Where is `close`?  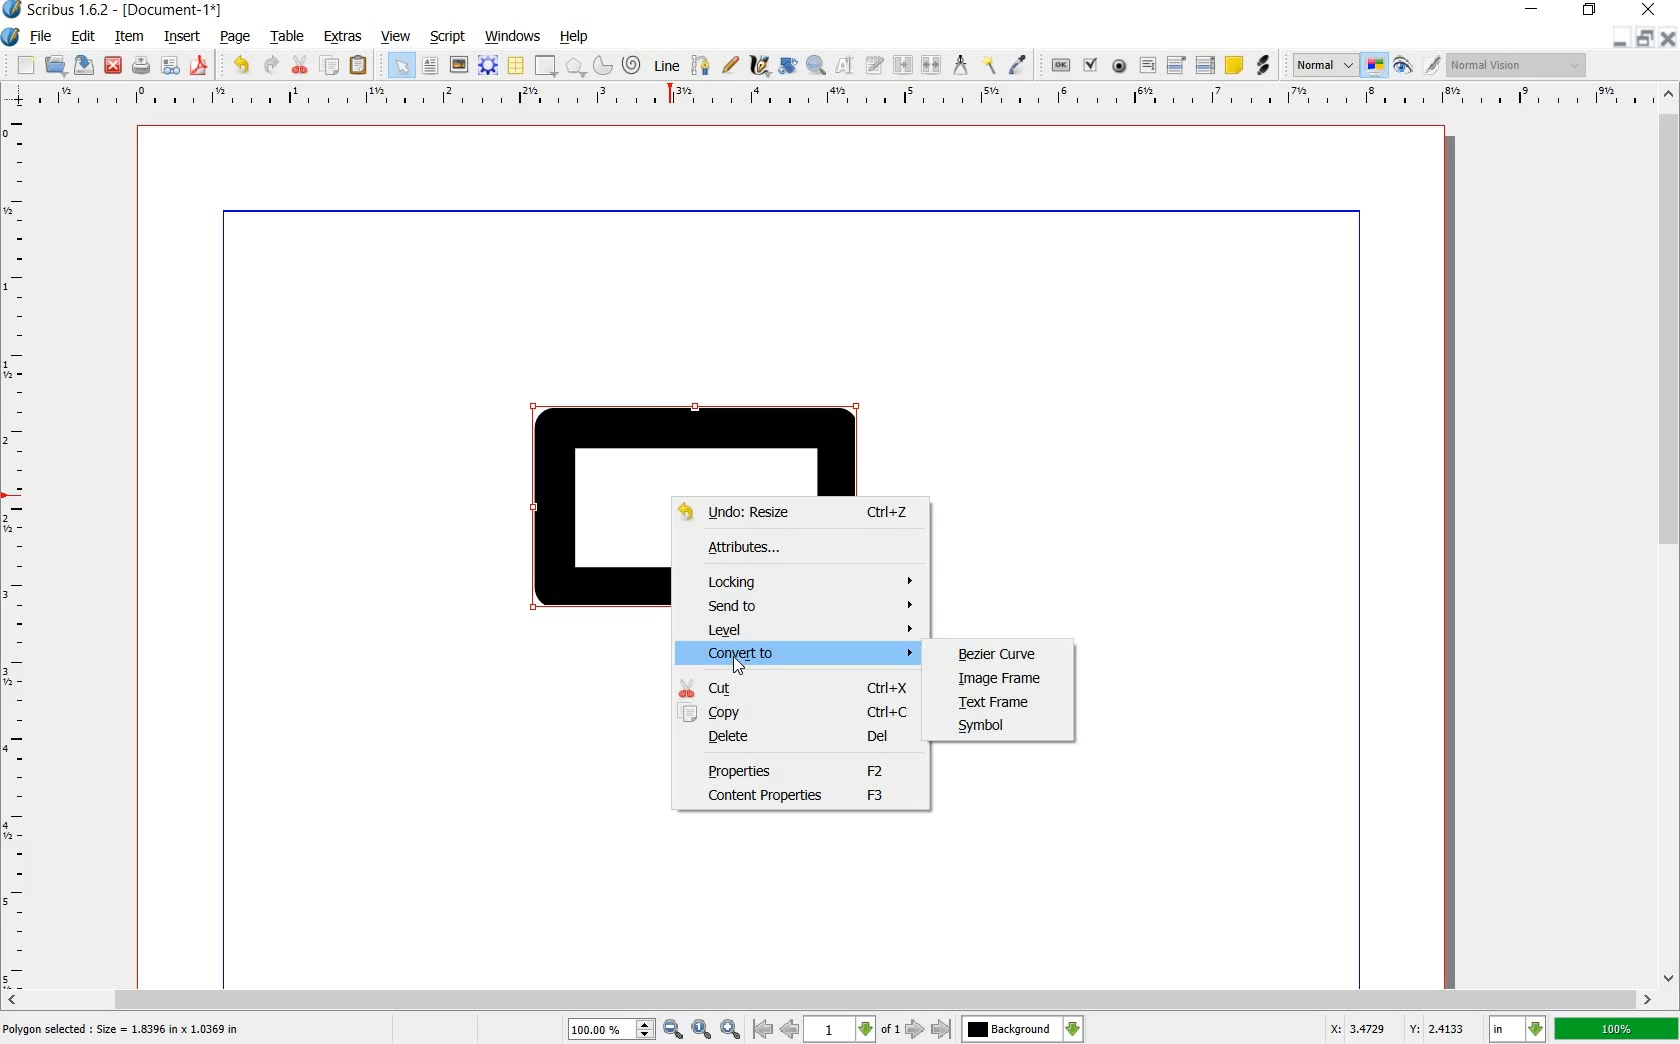
close is located at coordinates (1648, 10).